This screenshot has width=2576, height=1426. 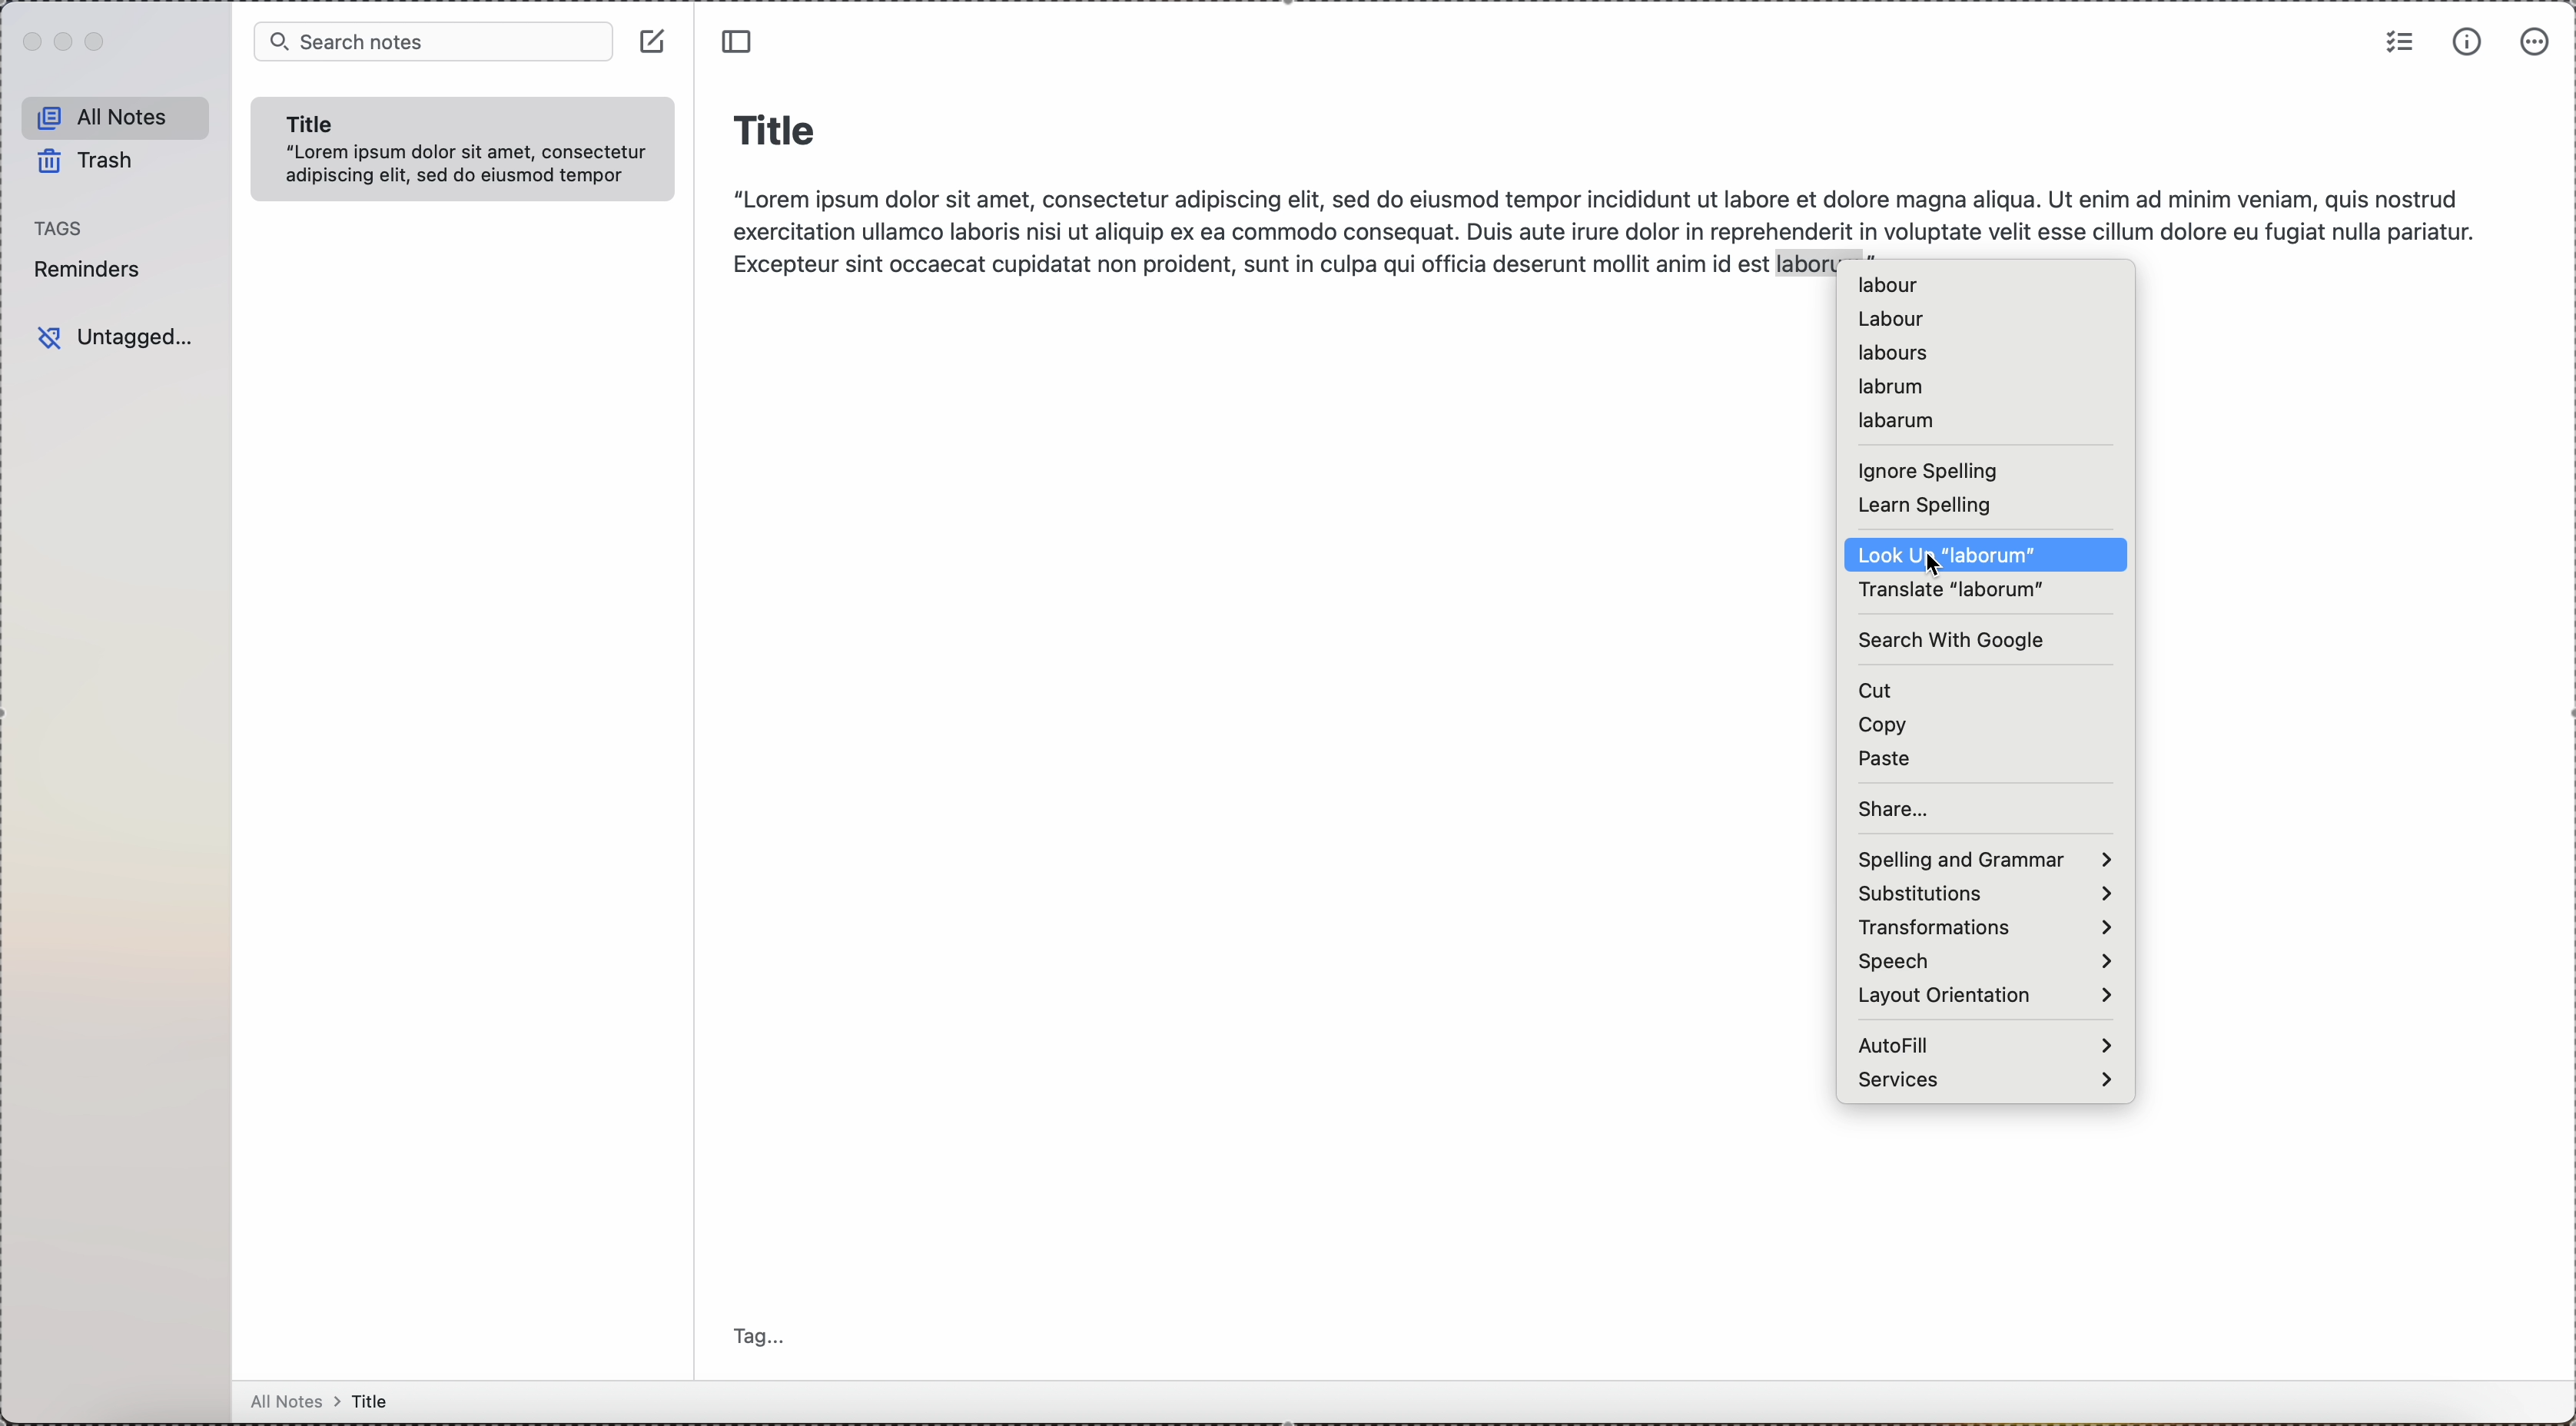 I want to click on title, so click(x=776, y=126).